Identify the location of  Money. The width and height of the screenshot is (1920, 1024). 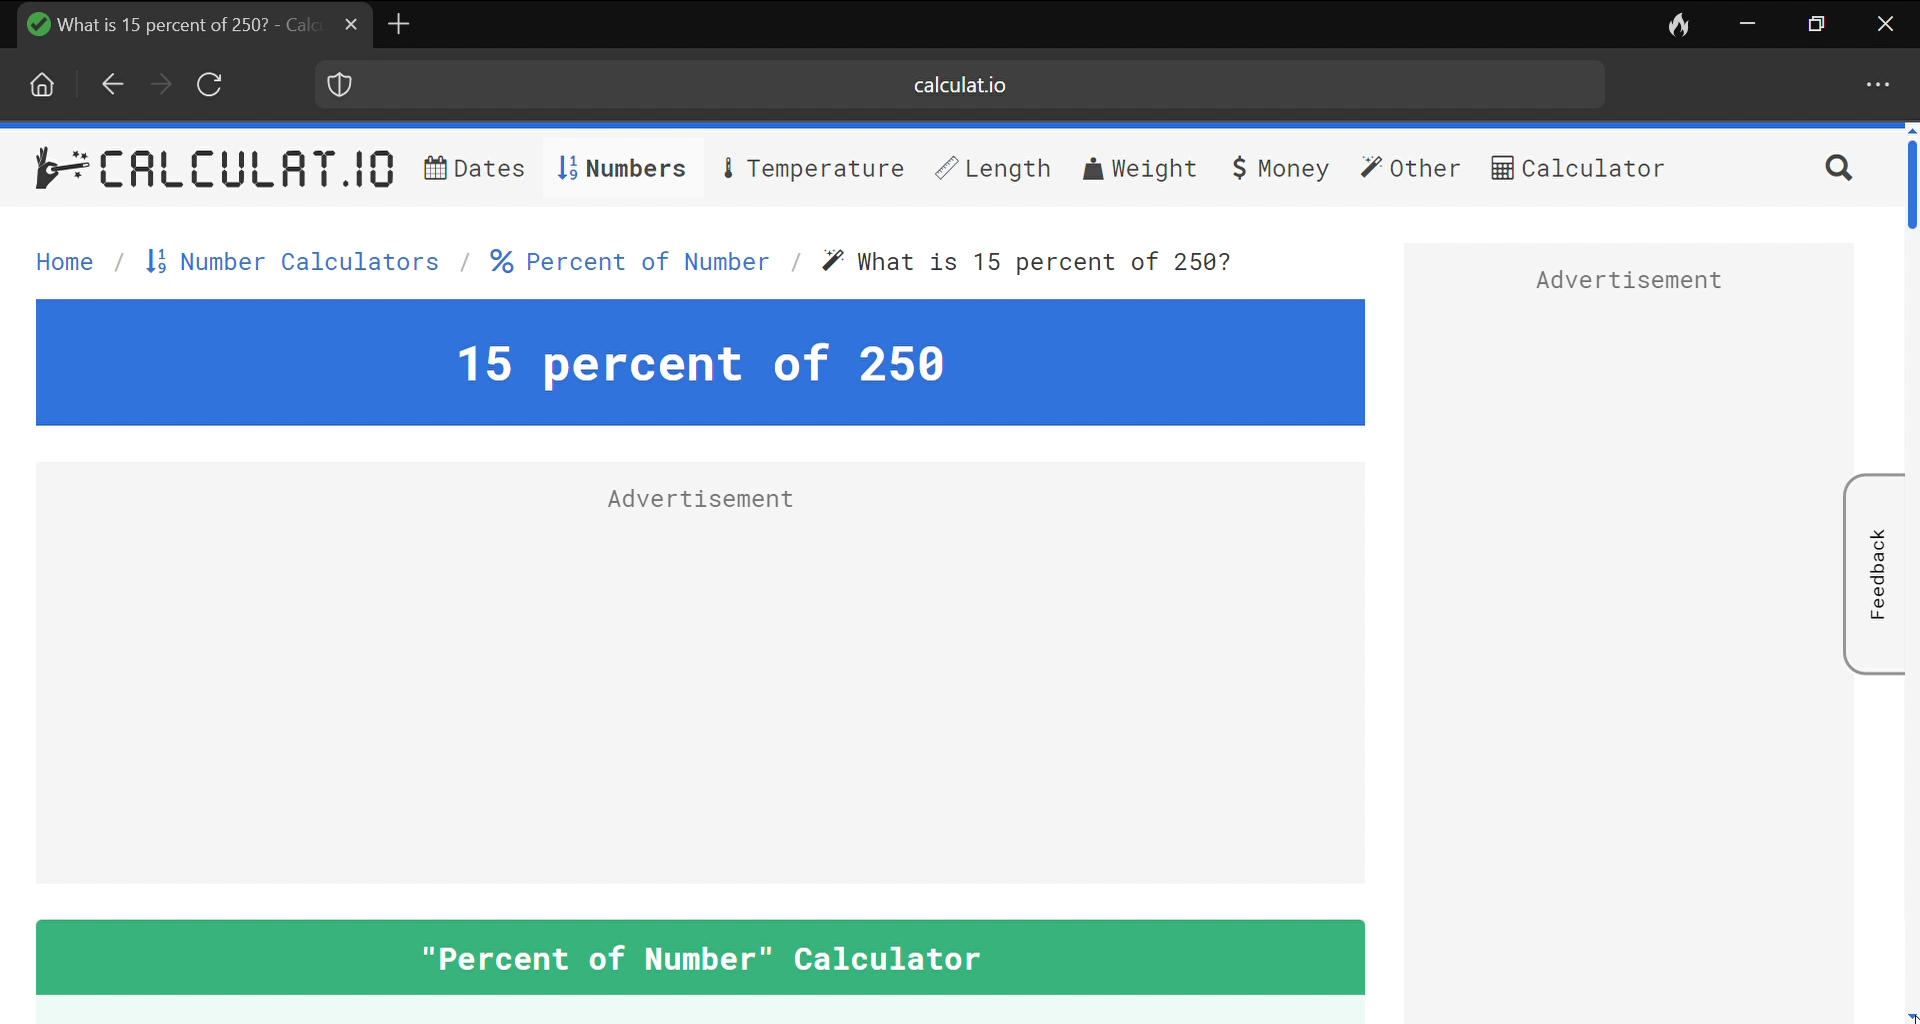
(1277, 168).